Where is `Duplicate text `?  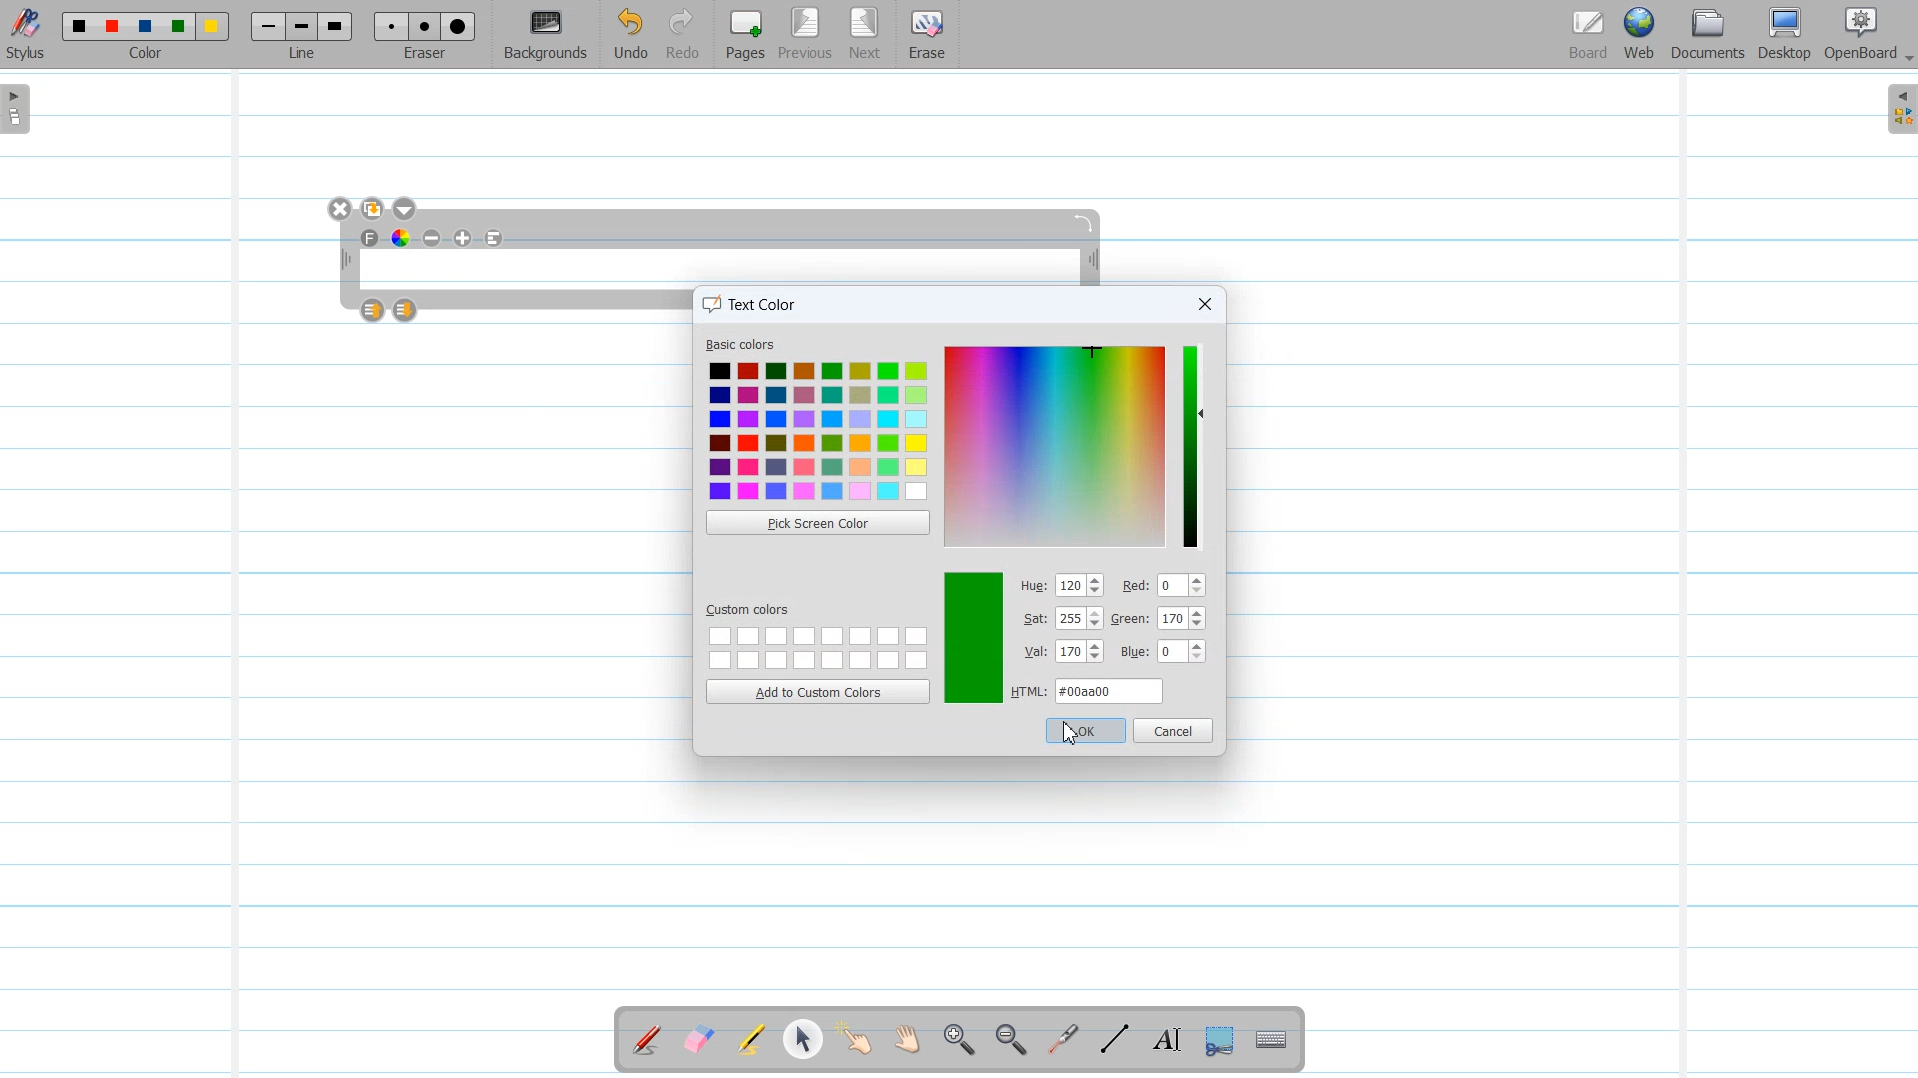
Duplicate text  is located at coordinates (374, 209).